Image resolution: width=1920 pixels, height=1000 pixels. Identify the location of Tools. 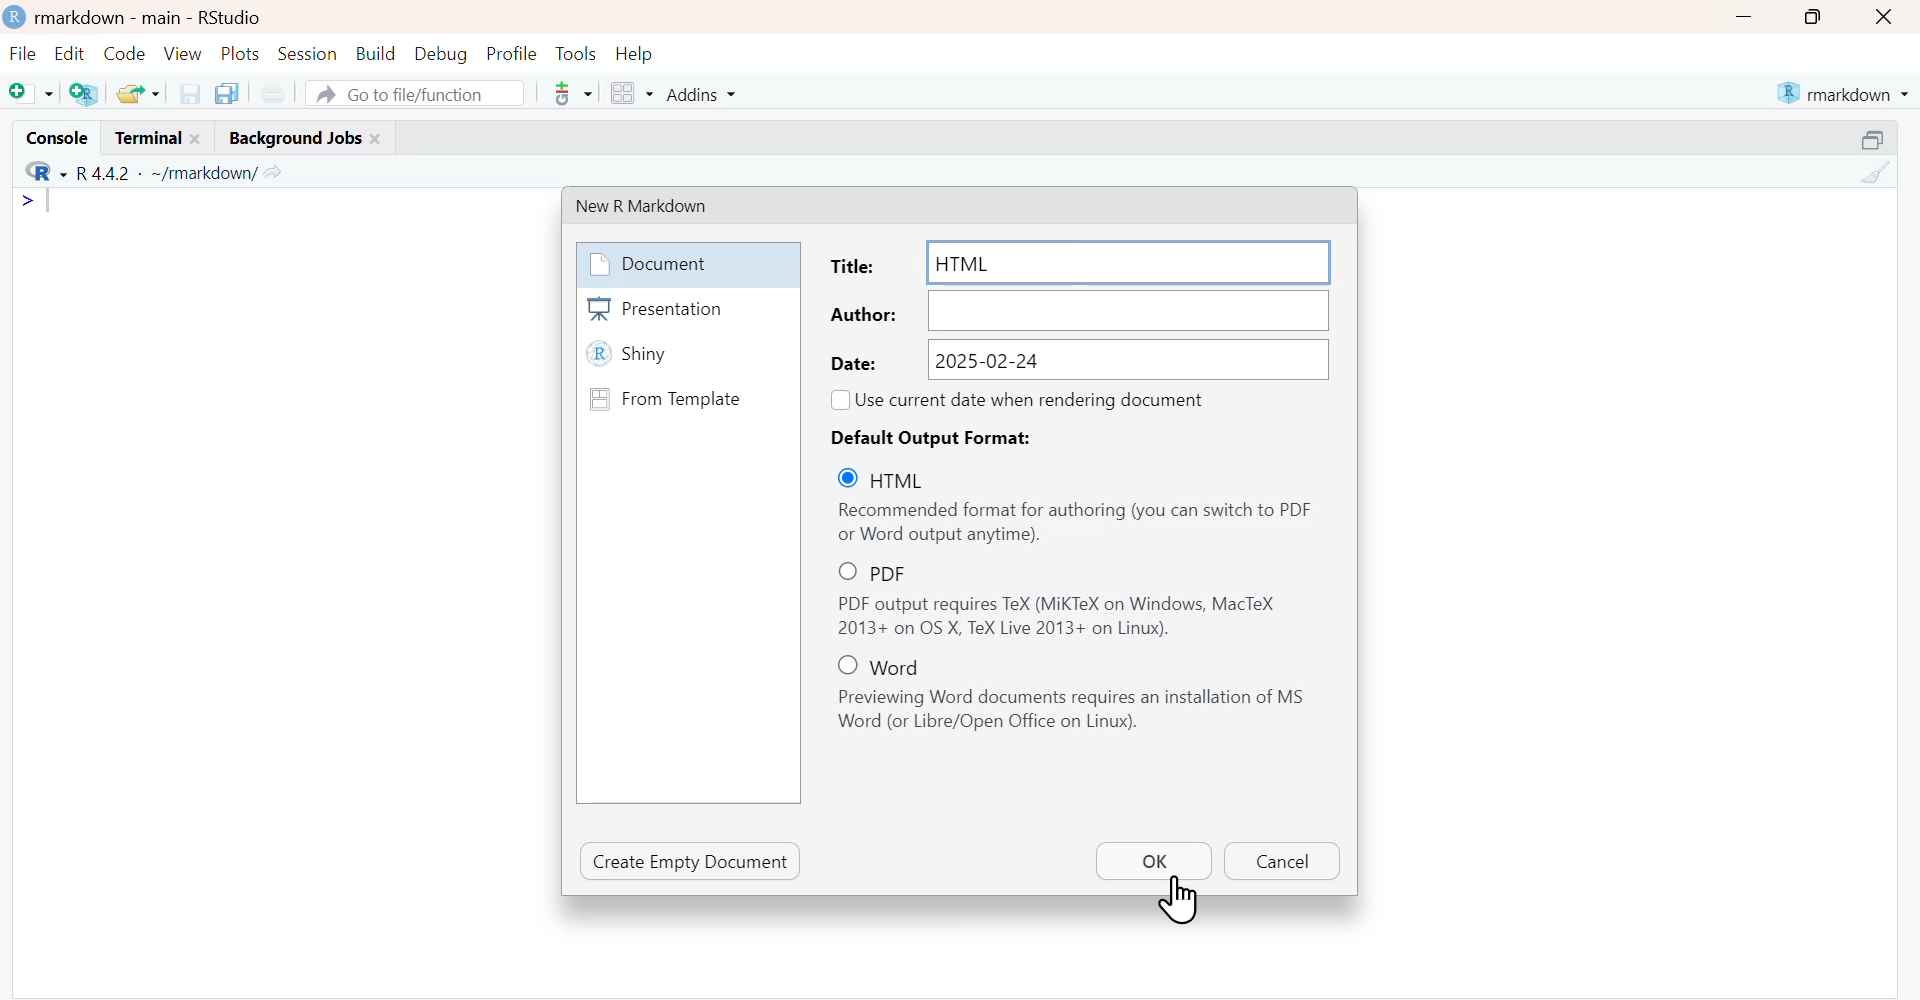
(576, 54).